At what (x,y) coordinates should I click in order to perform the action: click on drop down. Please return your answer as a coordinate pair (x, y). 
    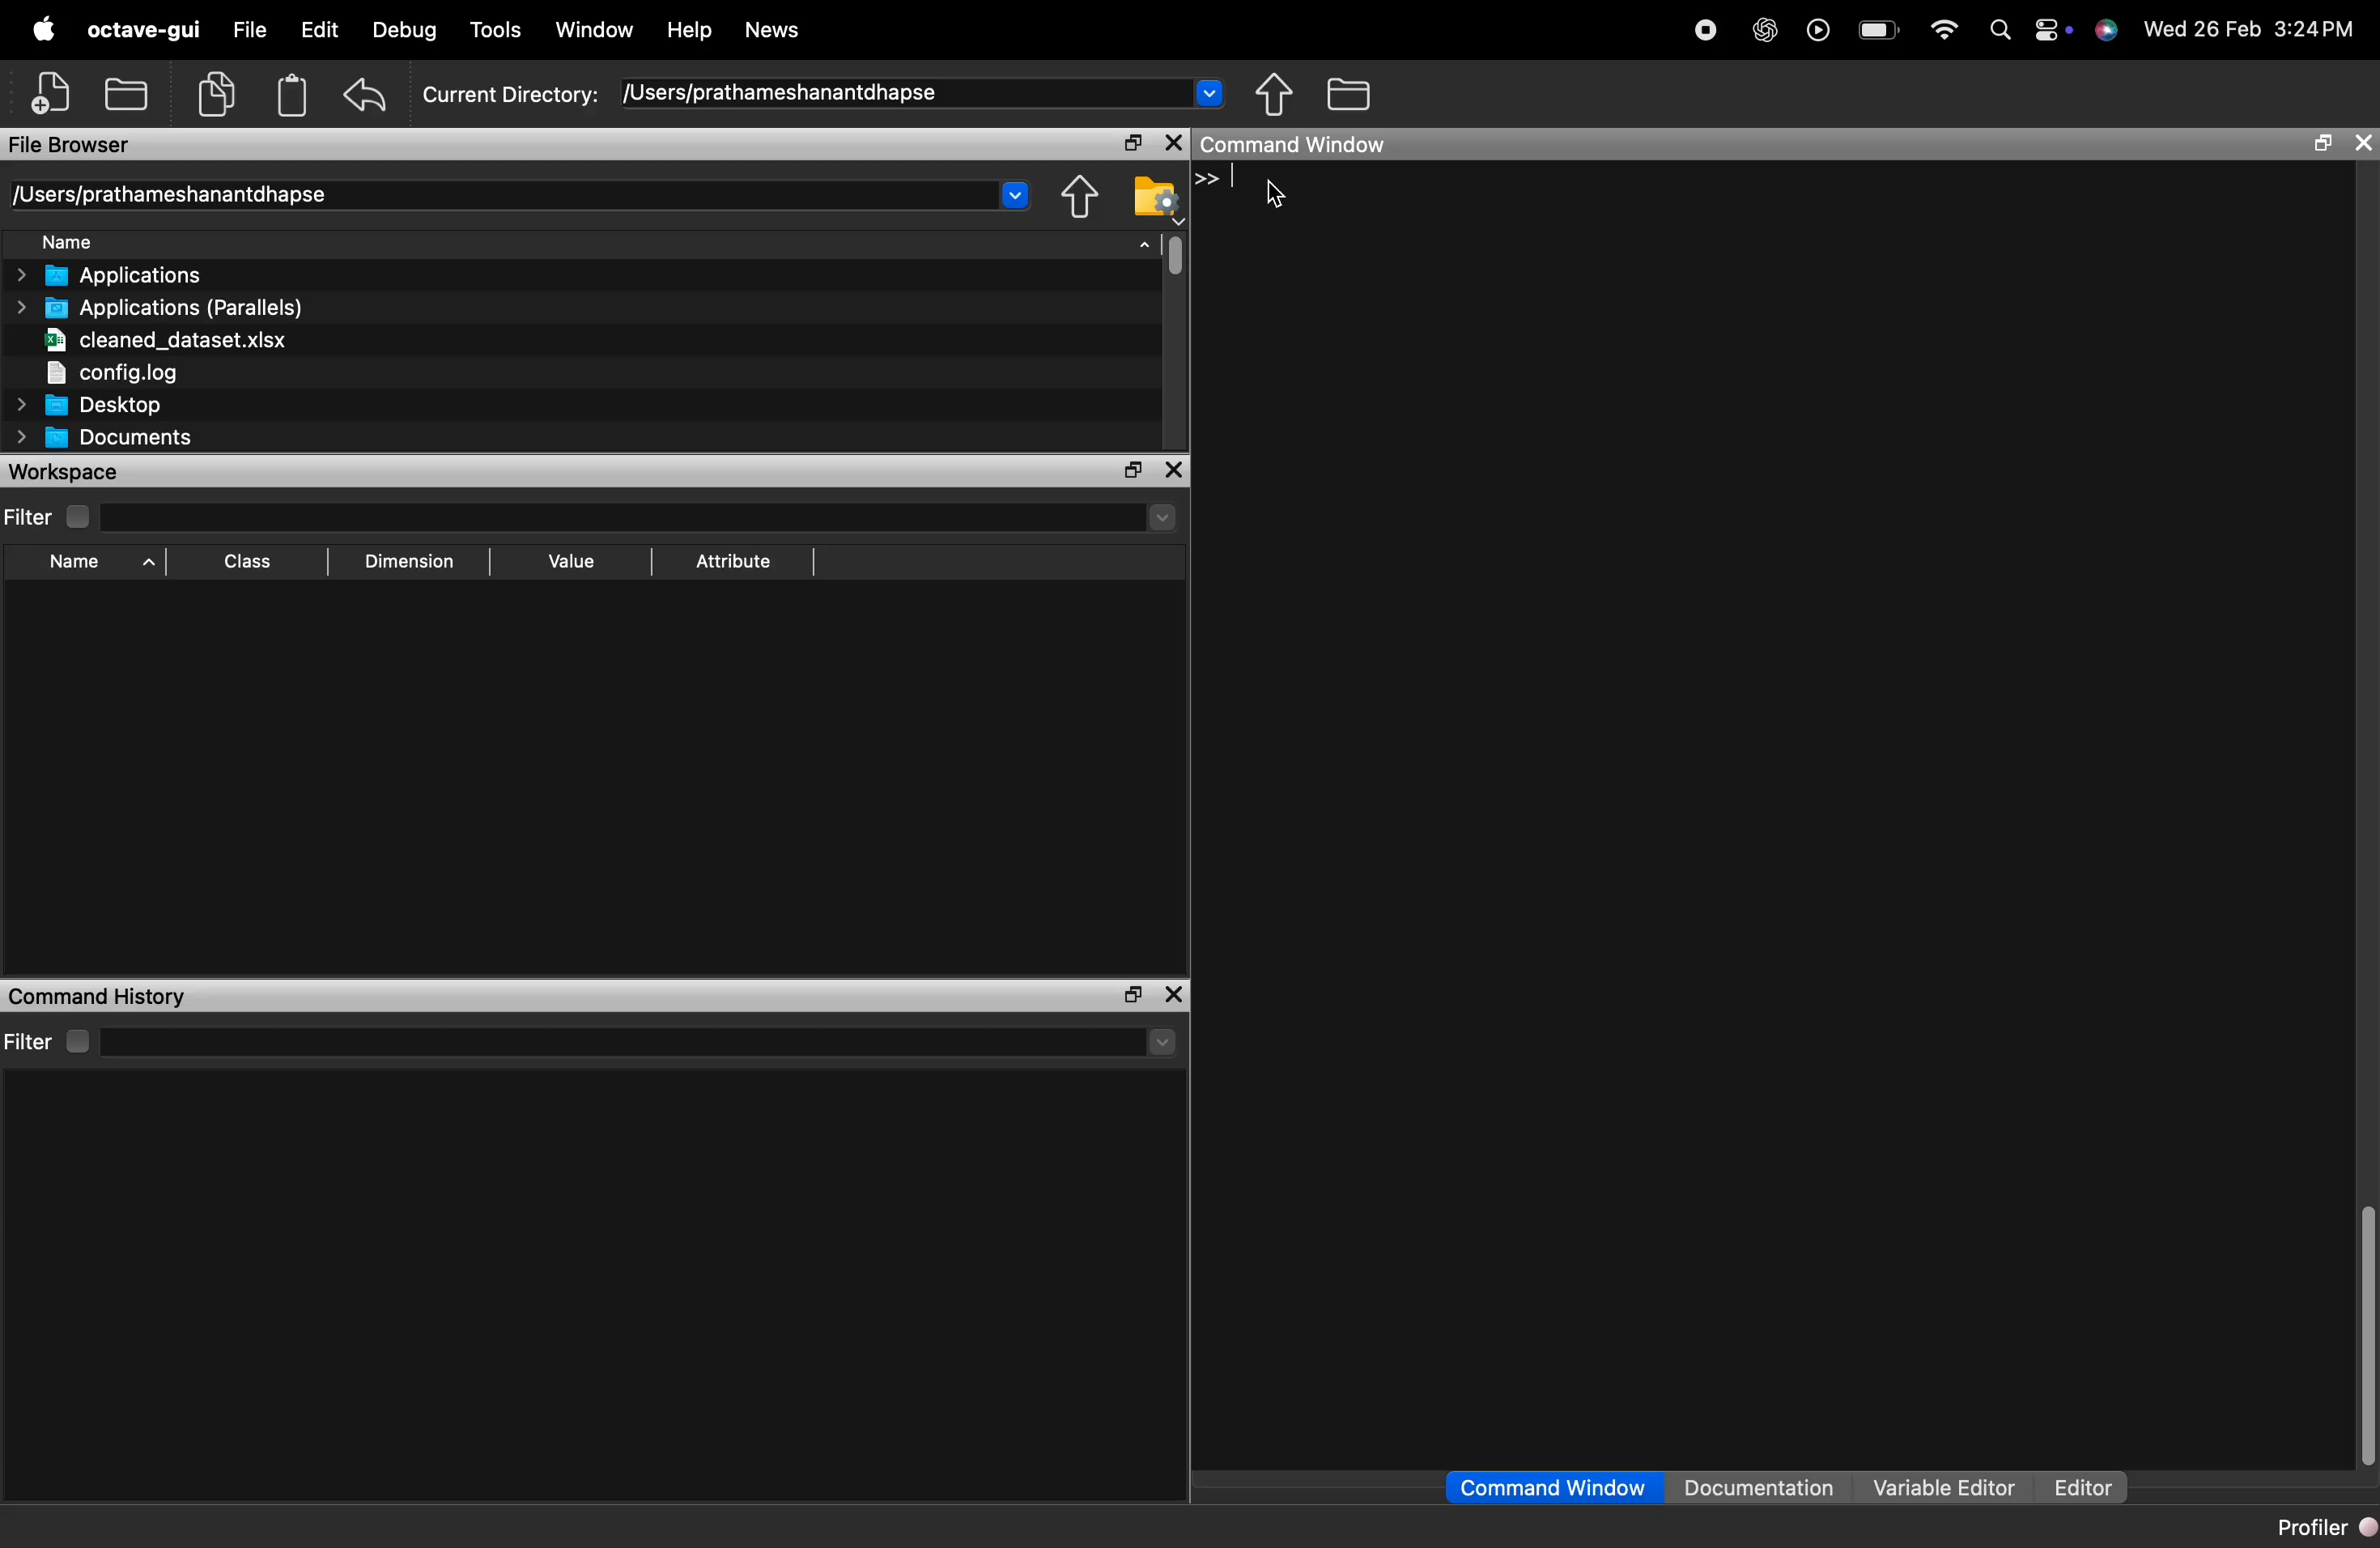
    Looking at the image, I should click on (1161, 516).